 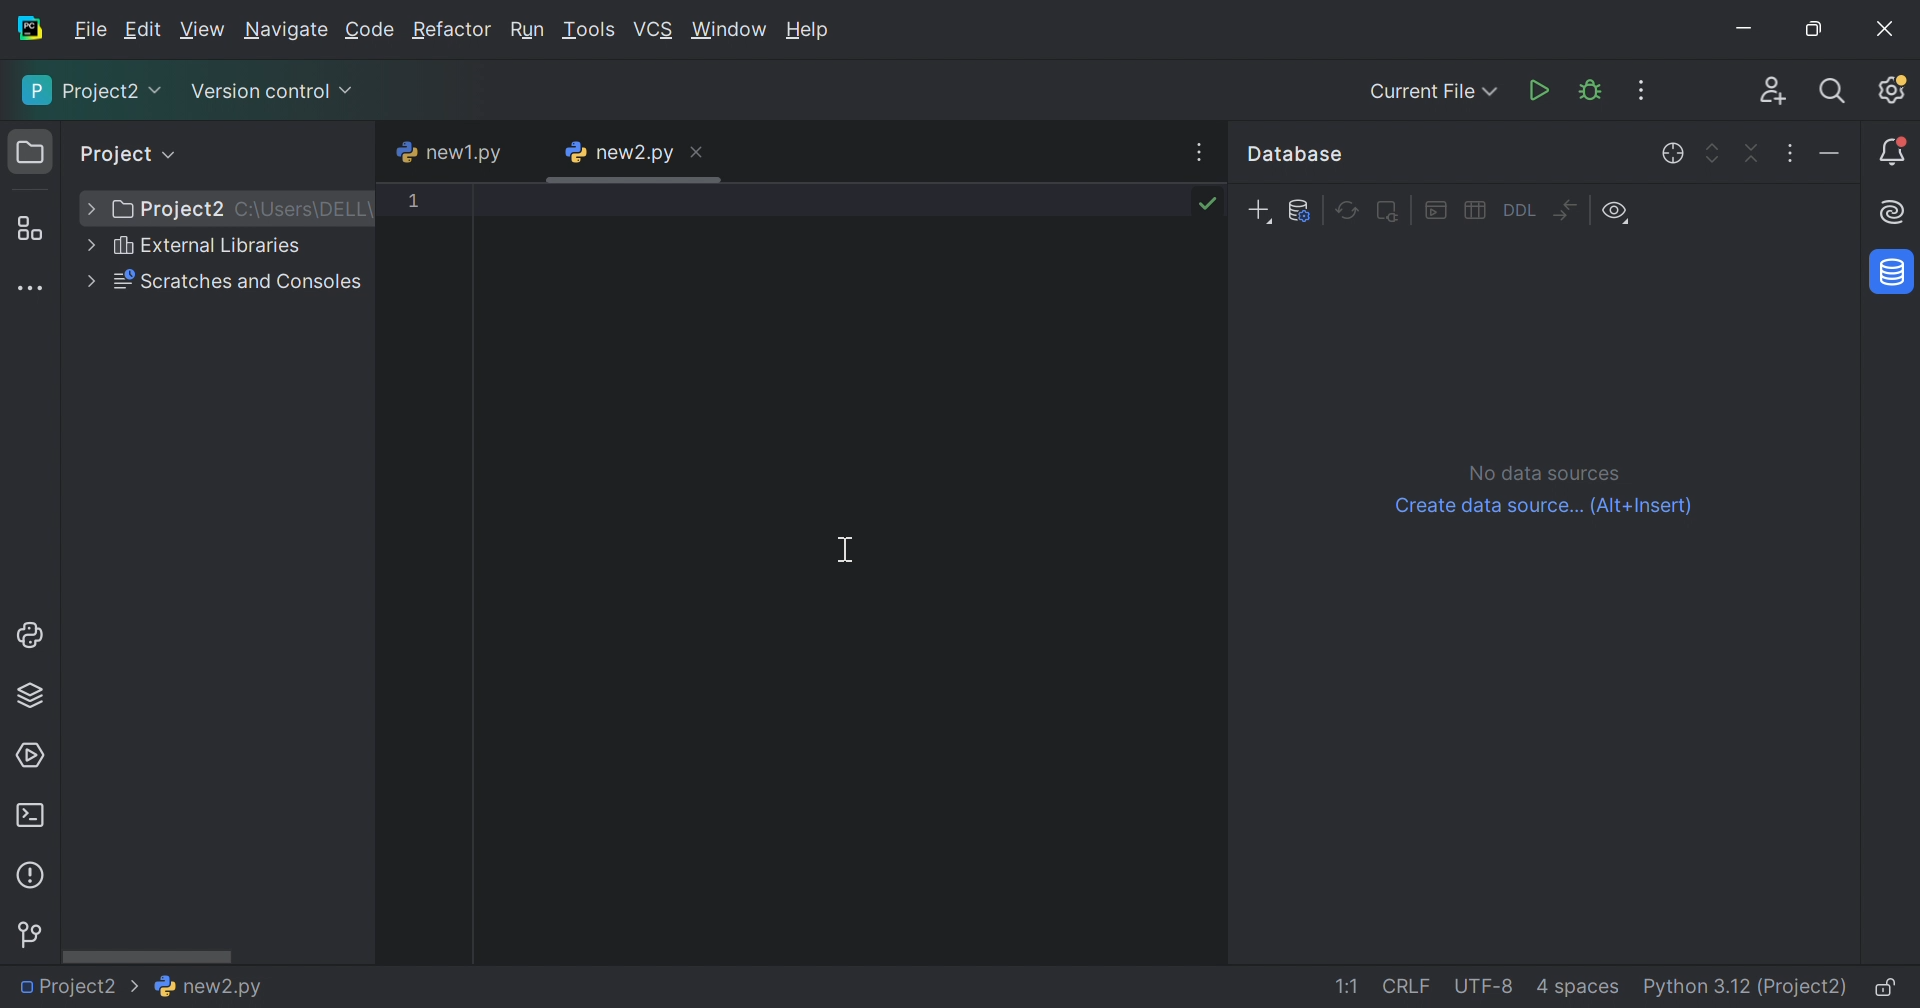 I want to click on Create data source...(Alt+Insert), so click(x=1551, y=508).